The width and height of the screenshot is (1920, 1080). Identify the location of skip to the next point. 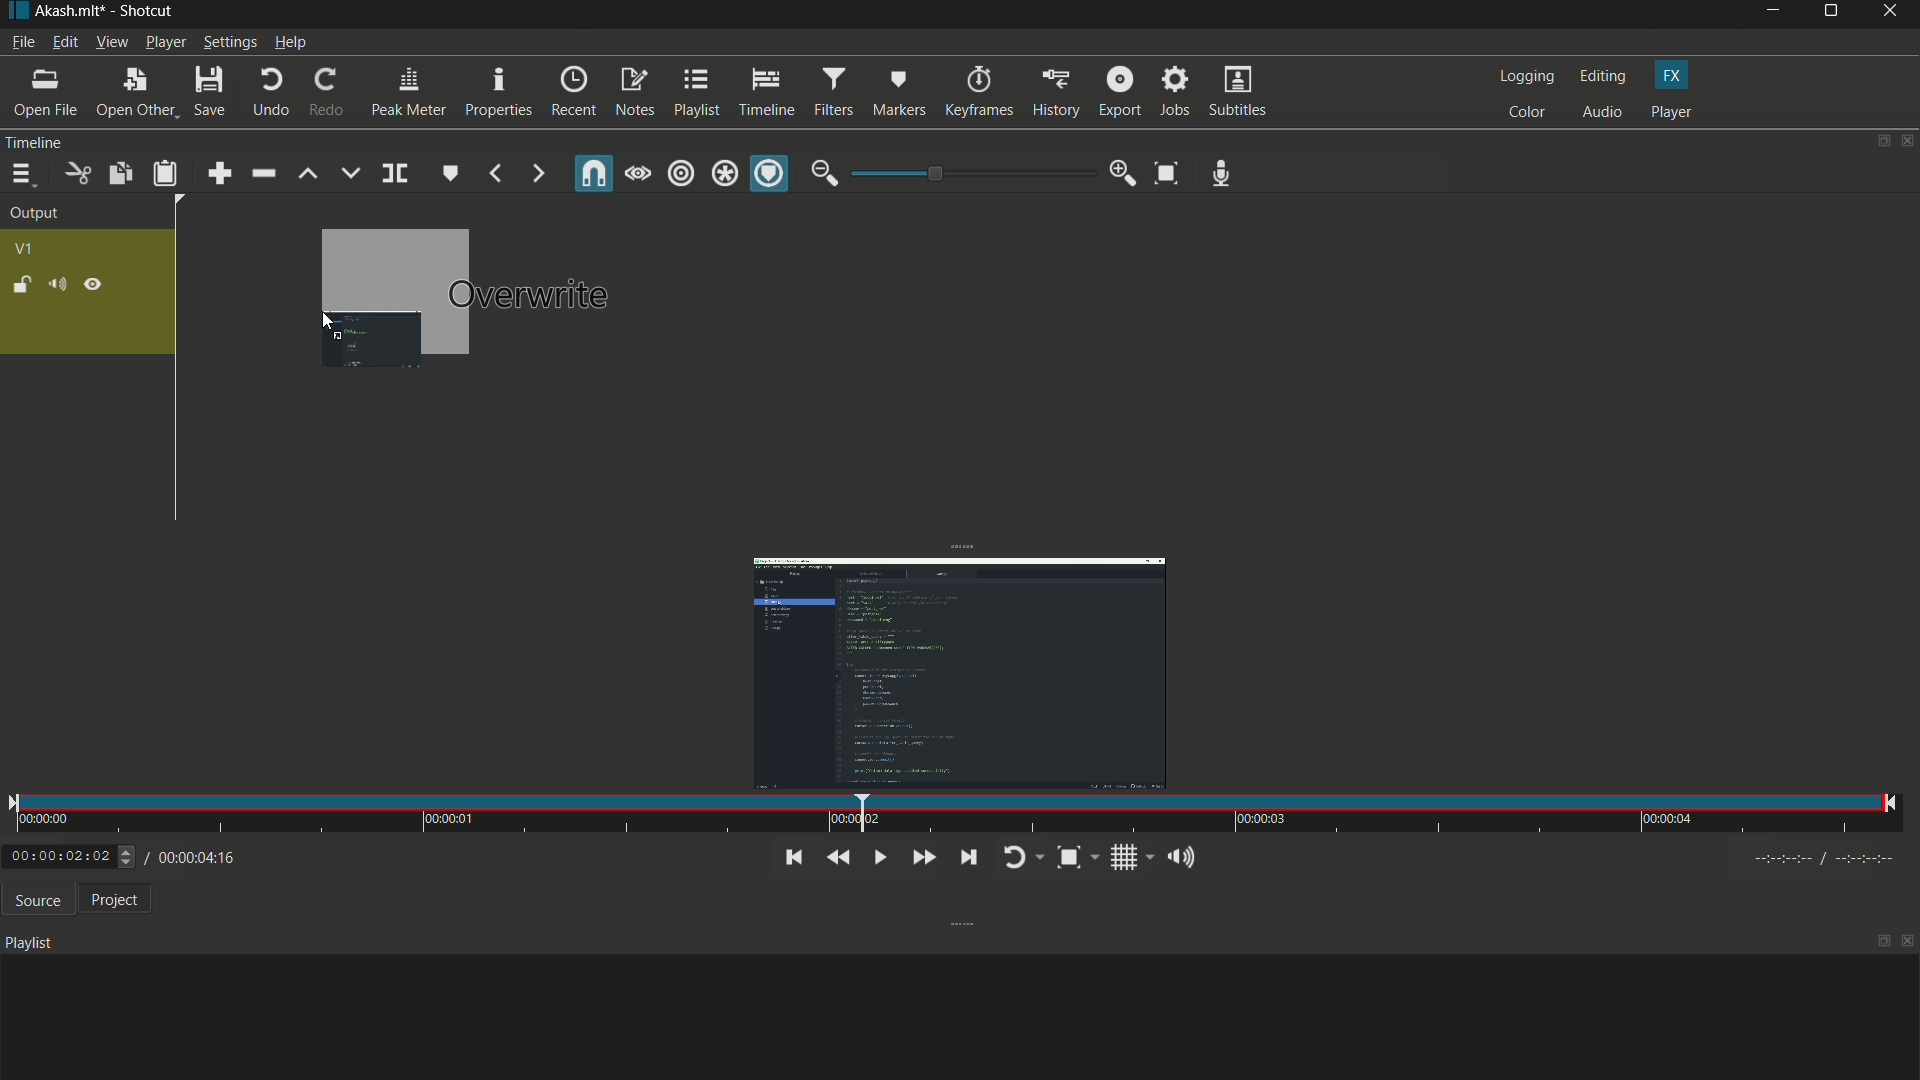
(964, 856).